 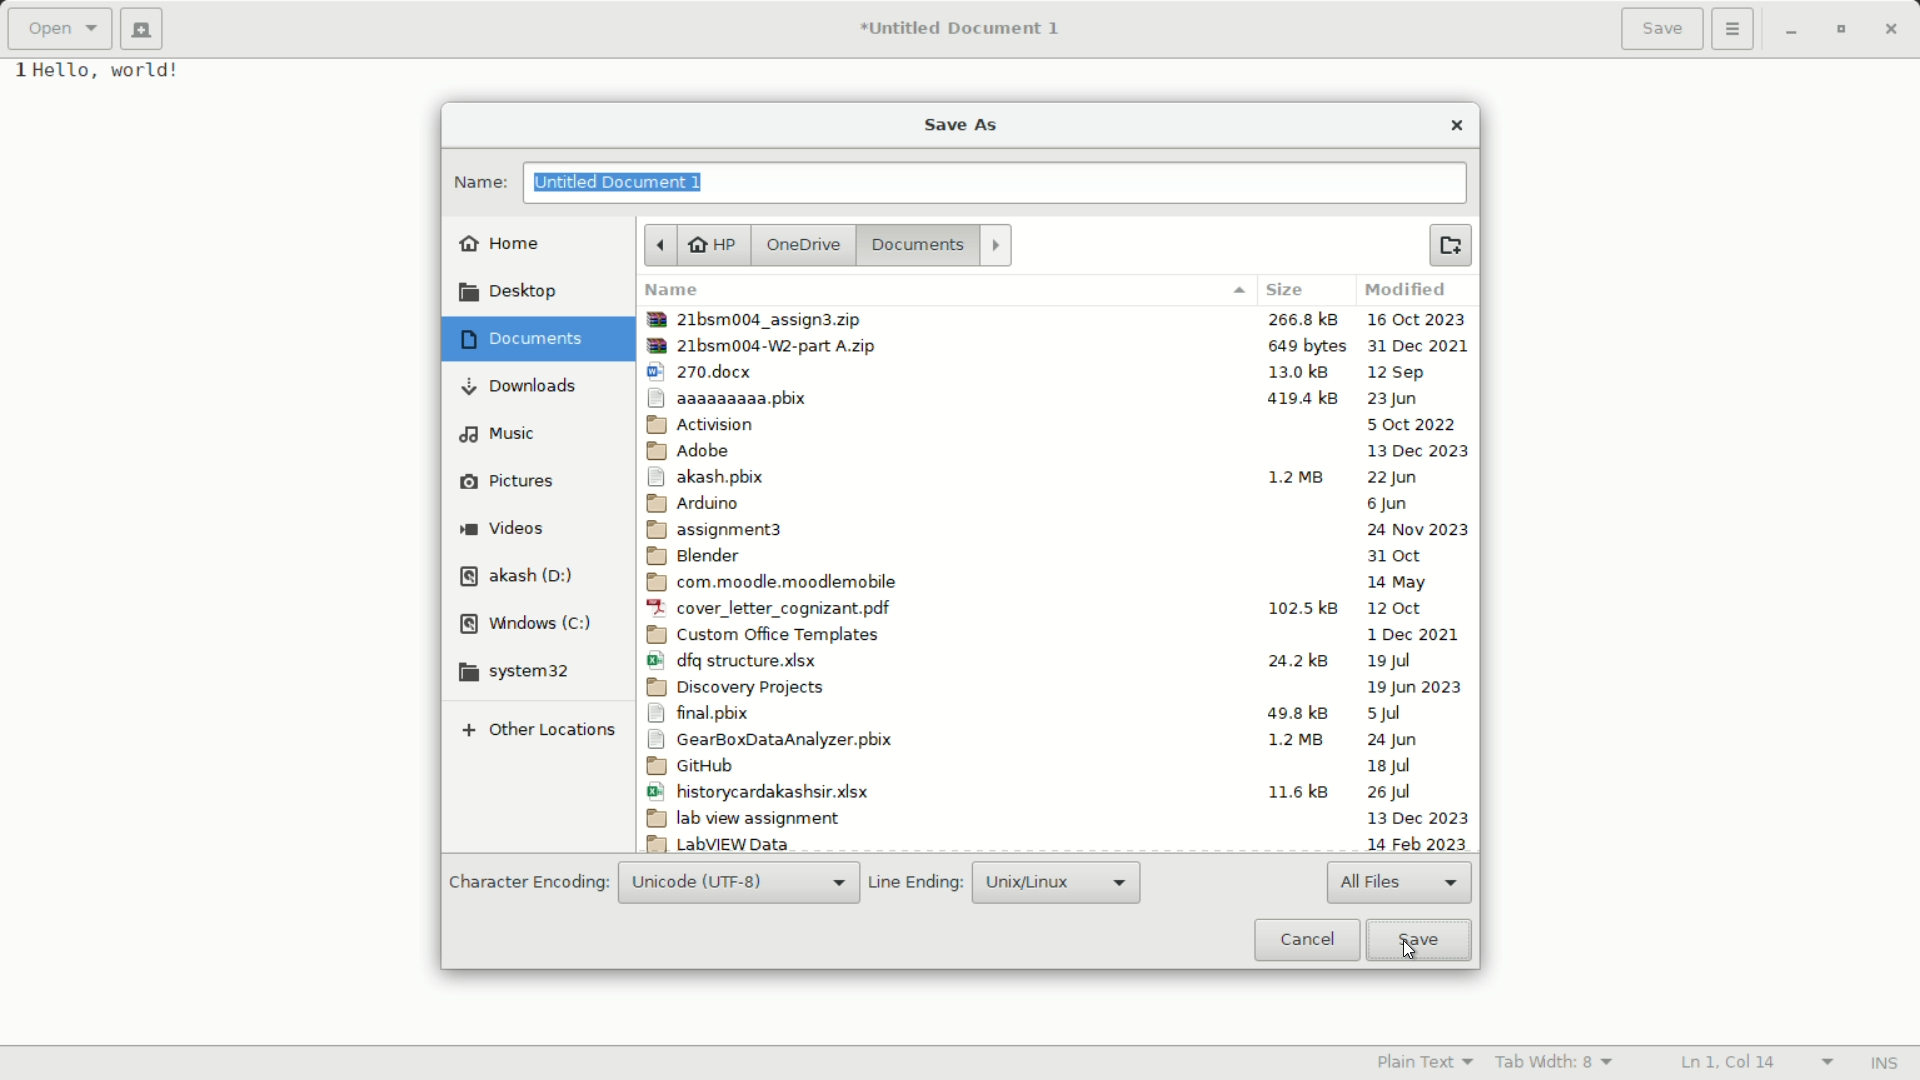 What do you see at coordinates (519, 672) in the screenshot?
I see `system32` at bounding box center [519, 672].